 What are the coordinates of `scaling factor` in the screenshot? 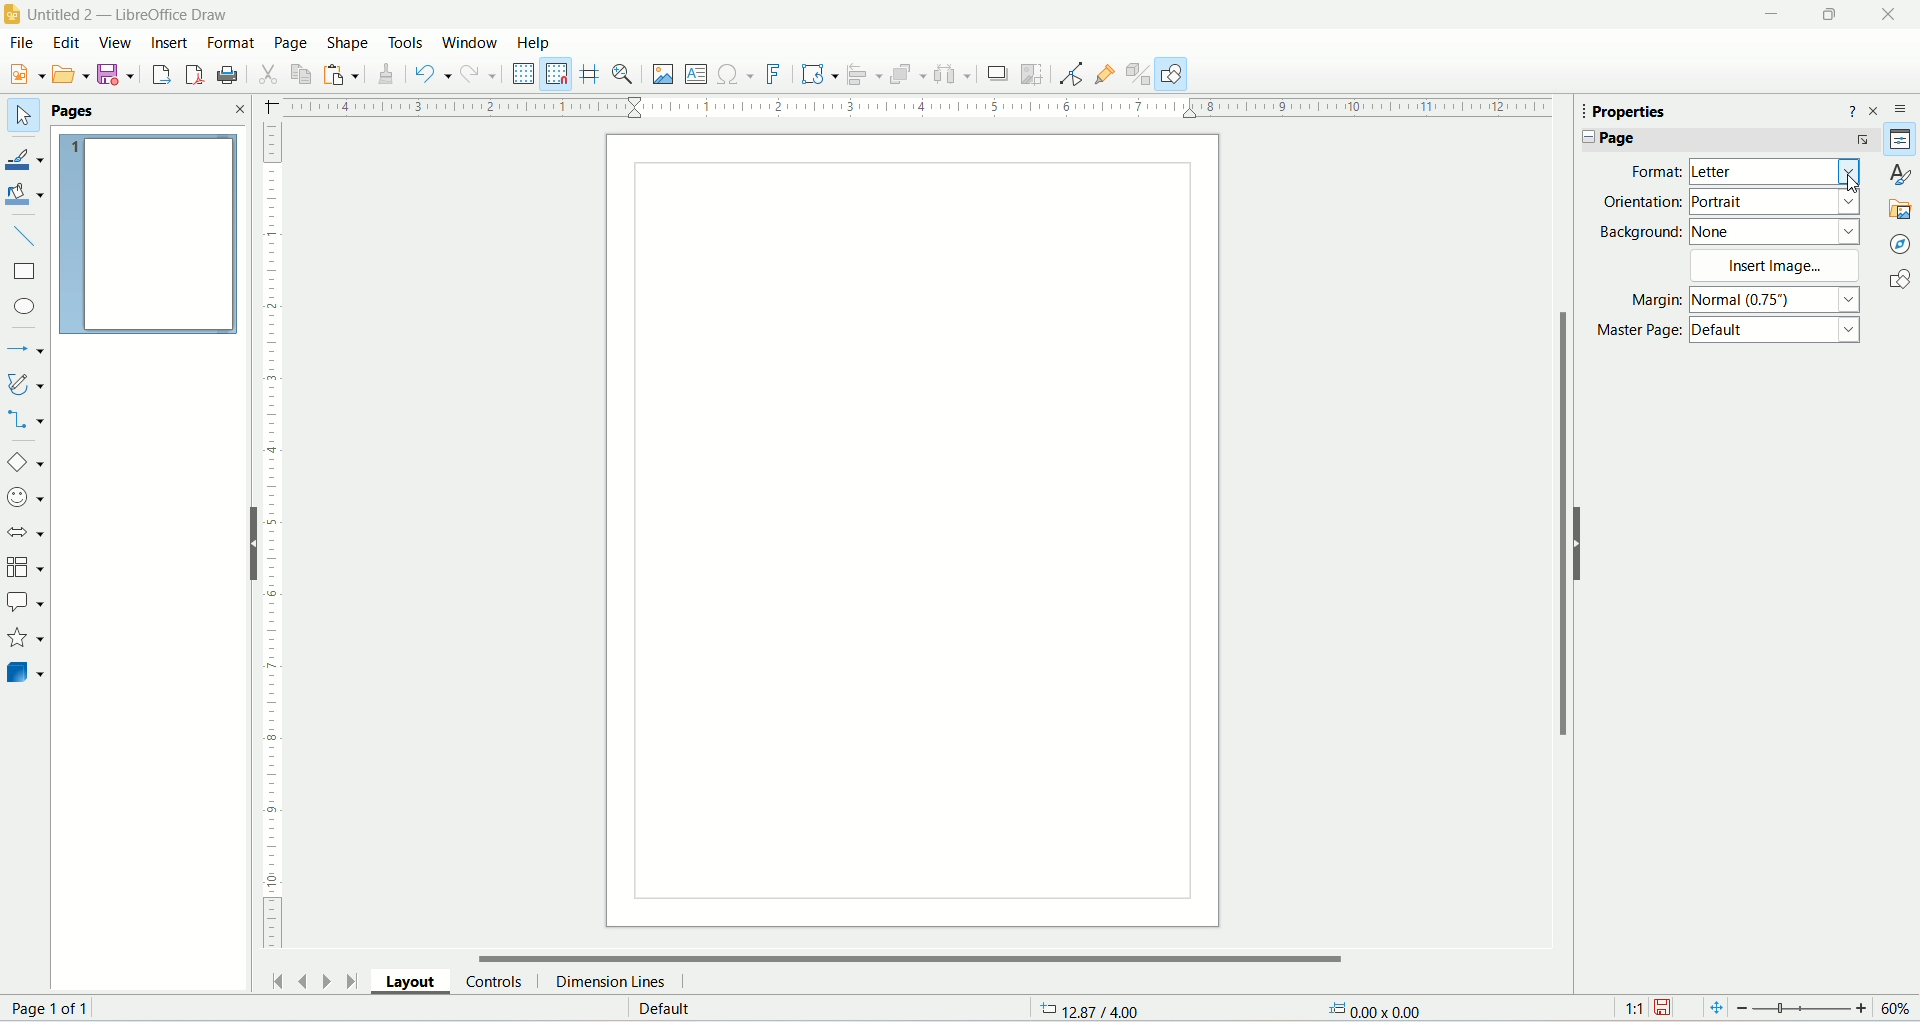 It's located at (1630, 1009).